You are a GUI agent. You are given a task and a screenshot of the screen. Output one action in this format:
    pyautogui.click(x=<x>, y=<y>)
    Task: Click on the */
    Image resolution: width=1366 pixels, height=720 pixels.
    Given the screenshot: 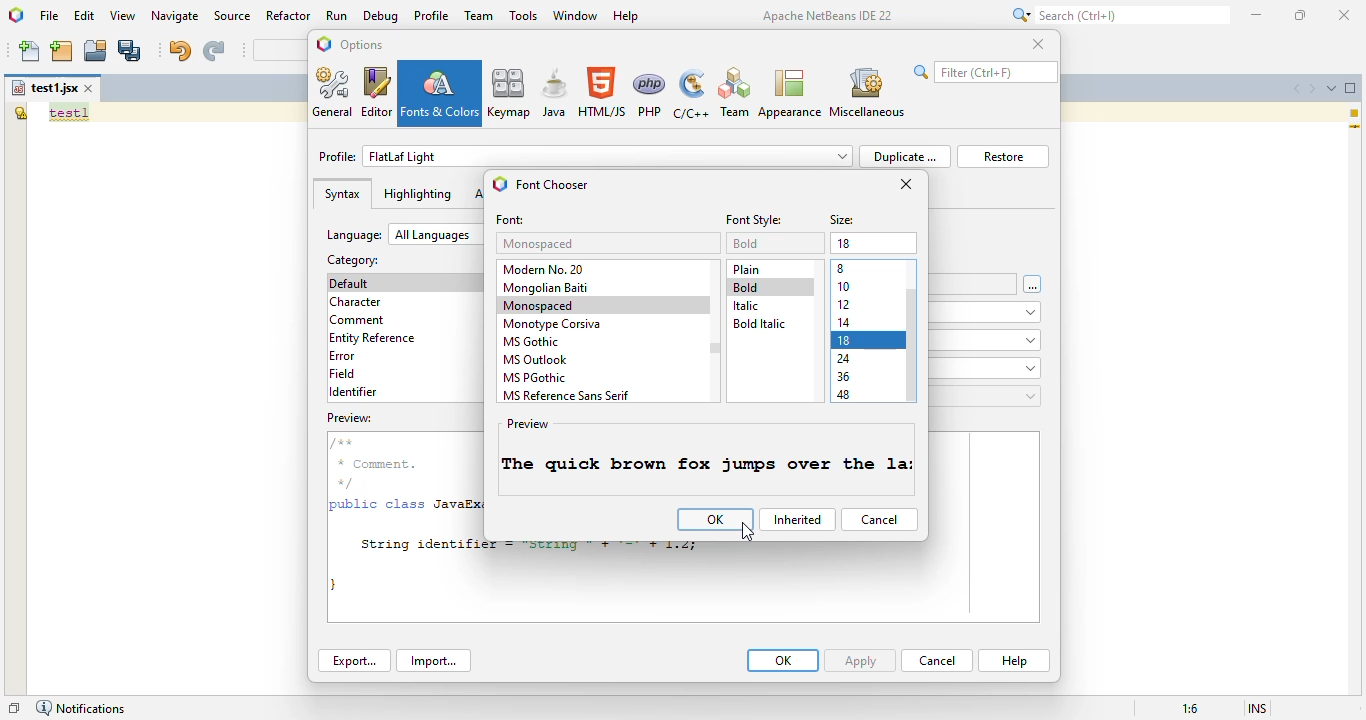 What is the action you would take?
    pyautogui.click(x=351, y=482)
    